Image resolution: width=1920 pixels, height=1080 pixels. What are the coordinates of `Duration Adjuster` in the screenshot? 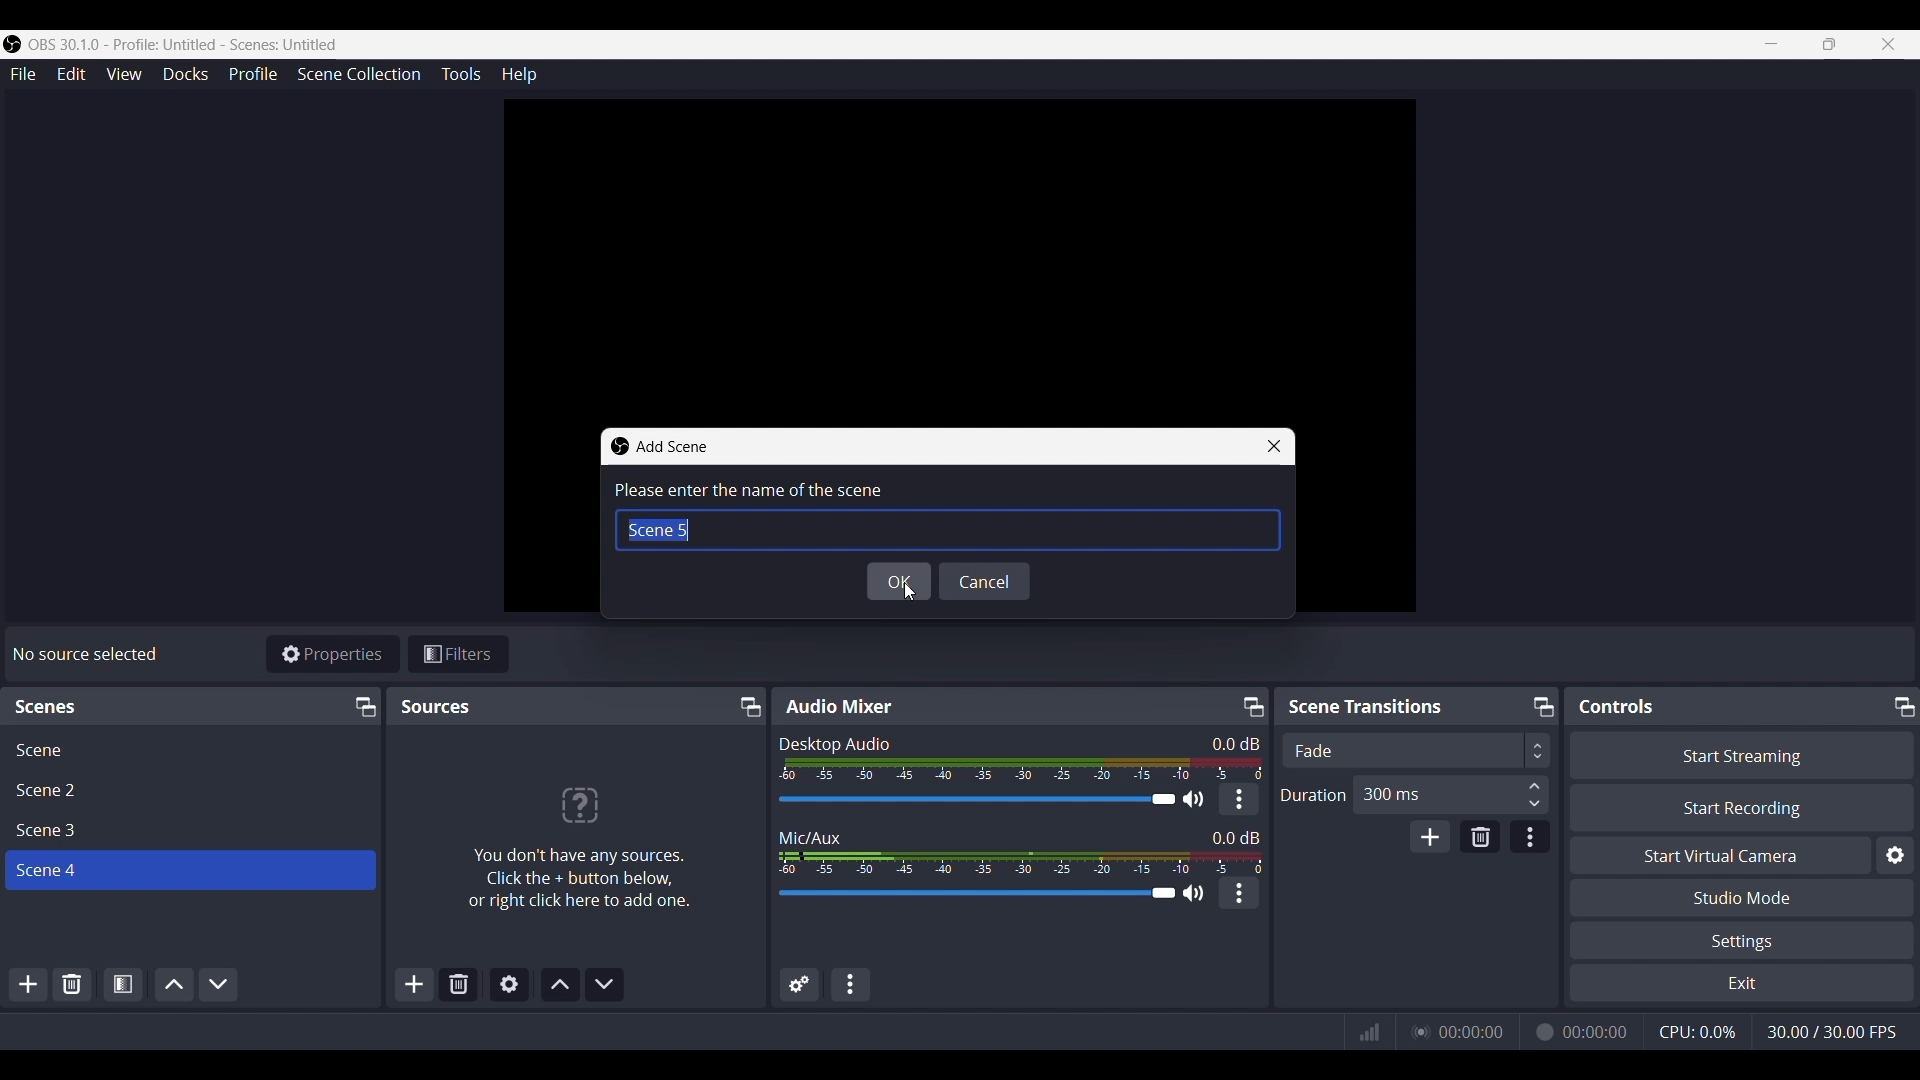 It's located at (1312, 794).